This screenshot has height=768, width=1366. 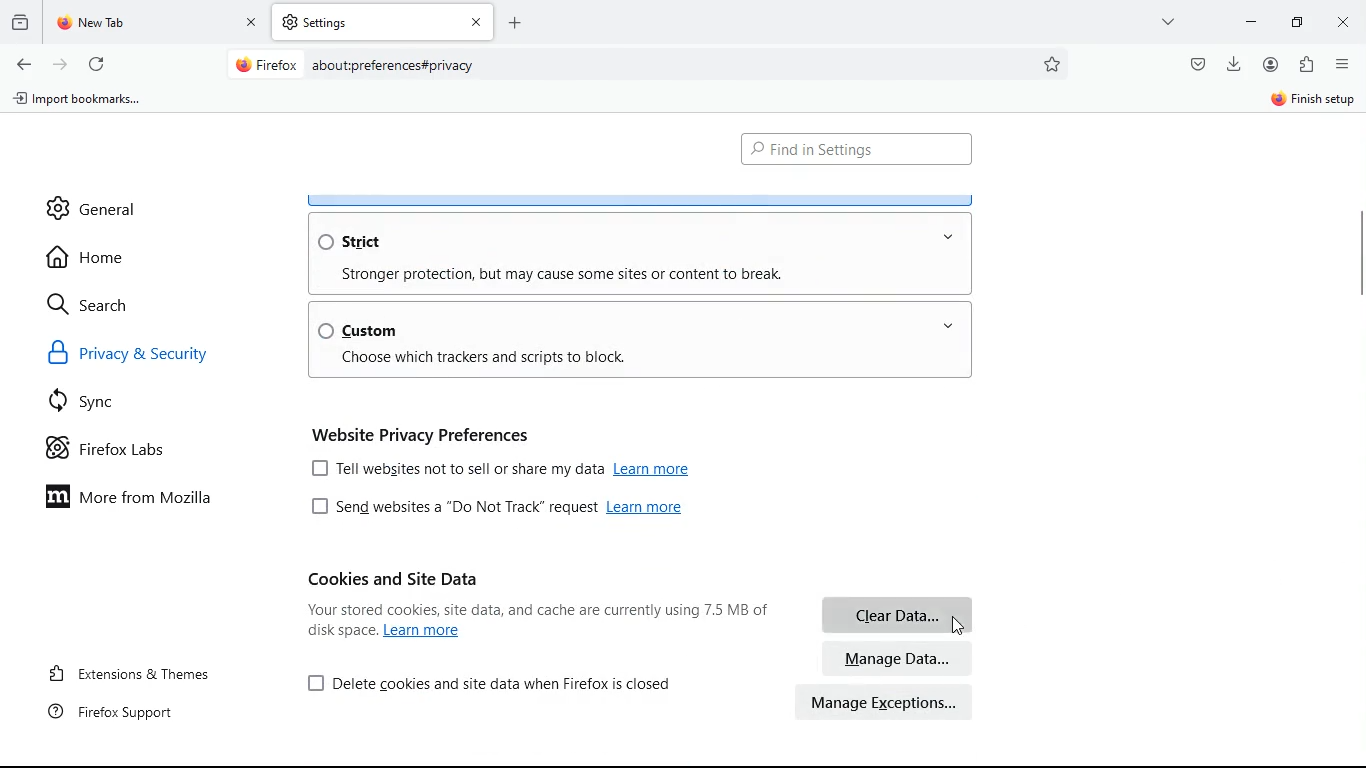 What do you see at coordinates (530, 621) in the screenshot?
I see `Your stored cookies, site data, and cache are currently using 7.5 MB of
disk space. Learn more` at bounding box center [530, 621].